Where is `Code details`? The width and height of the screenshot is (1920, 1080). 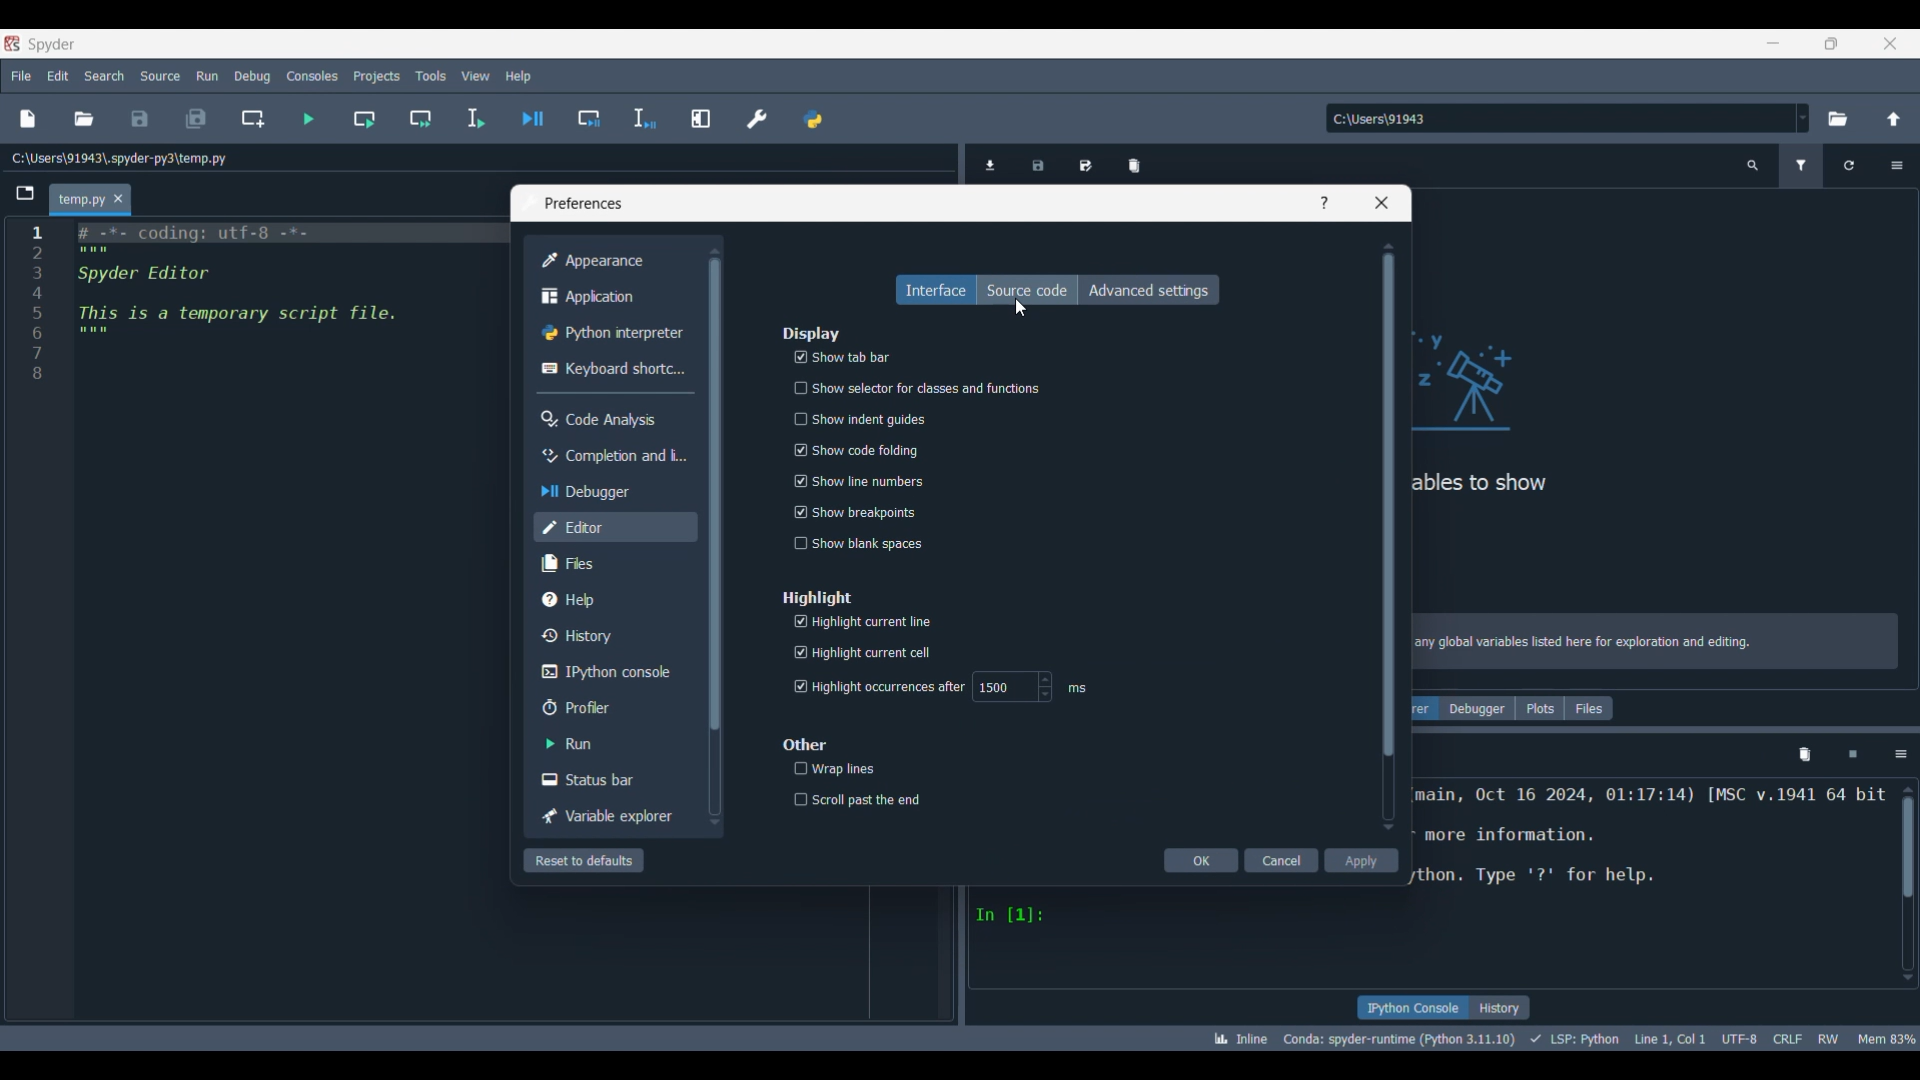
Code details is located at coordinates (1652, 854).